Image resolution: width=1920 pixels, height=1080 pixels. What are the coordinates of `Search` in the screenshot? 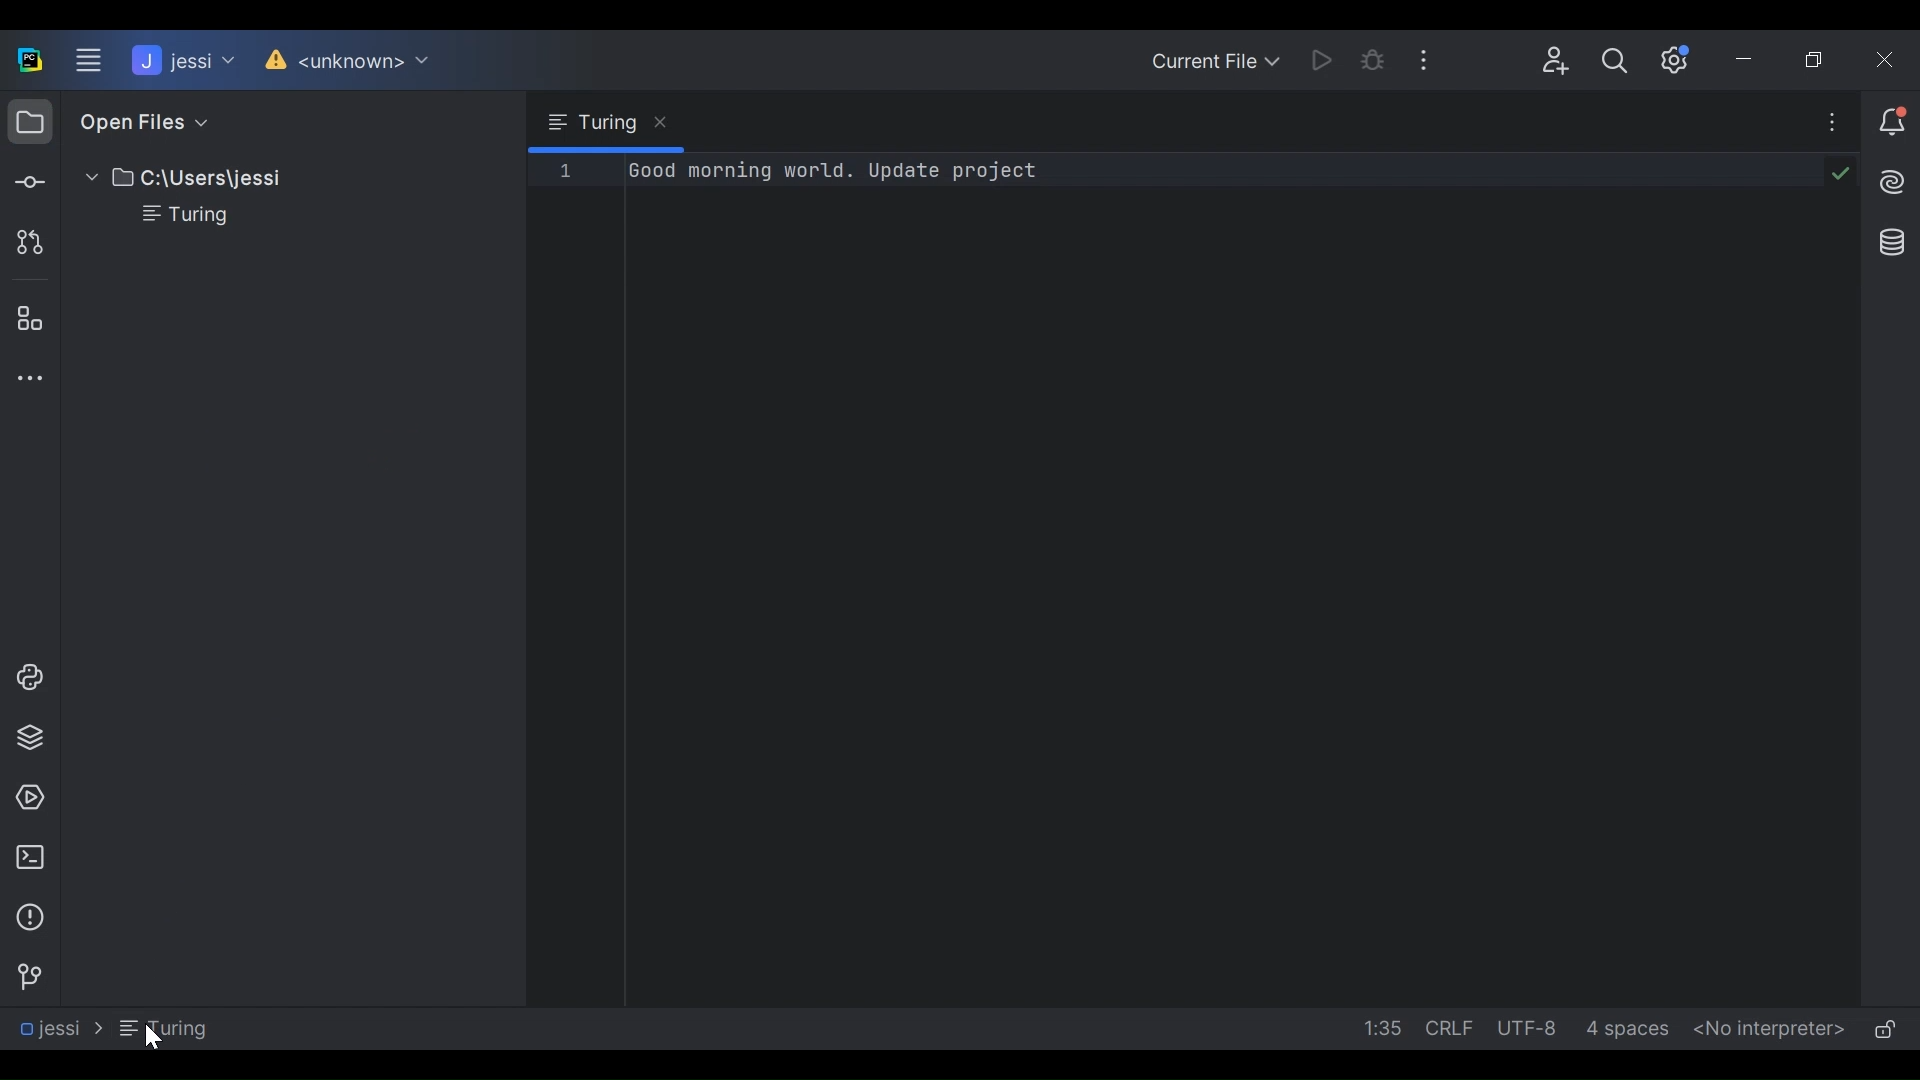 It's located at (1616, 59).